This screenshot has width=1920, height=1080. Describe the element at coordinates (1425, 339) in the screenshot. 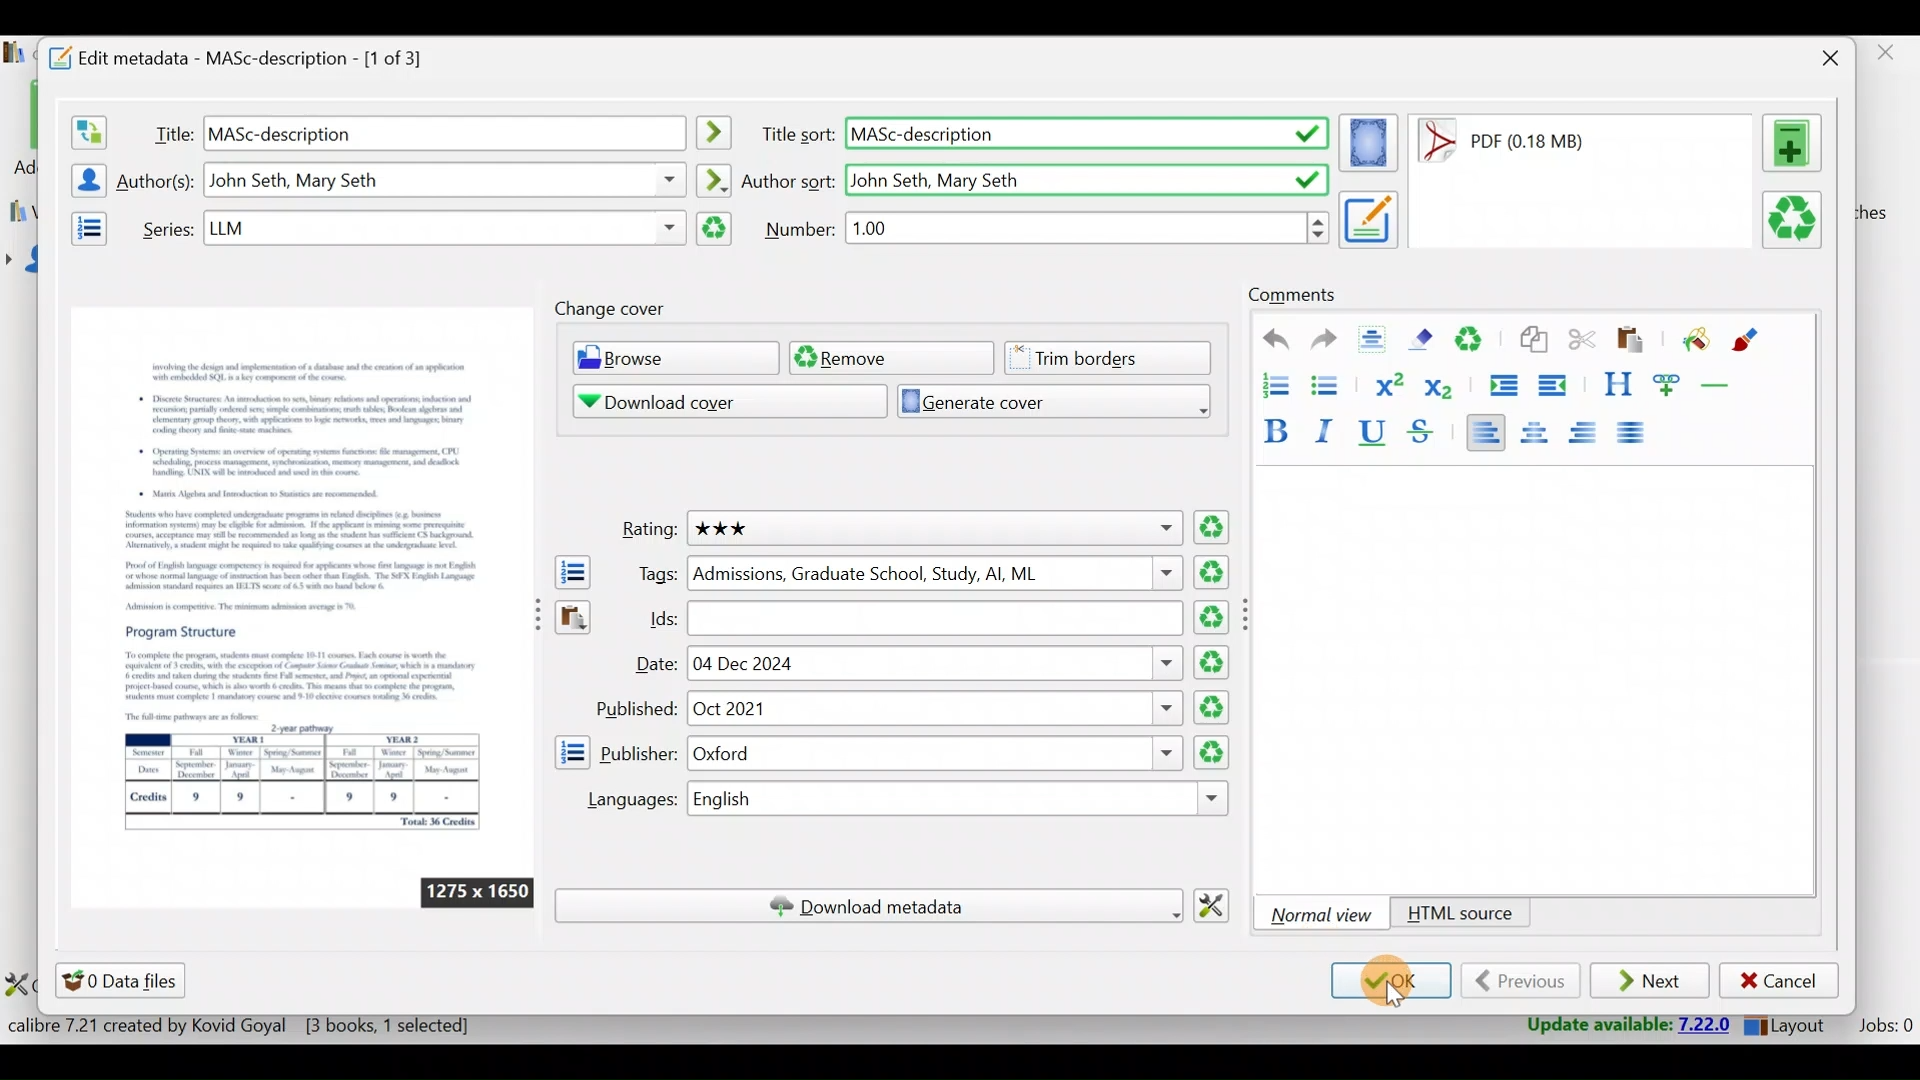

I see `Remove formatting` at that location.